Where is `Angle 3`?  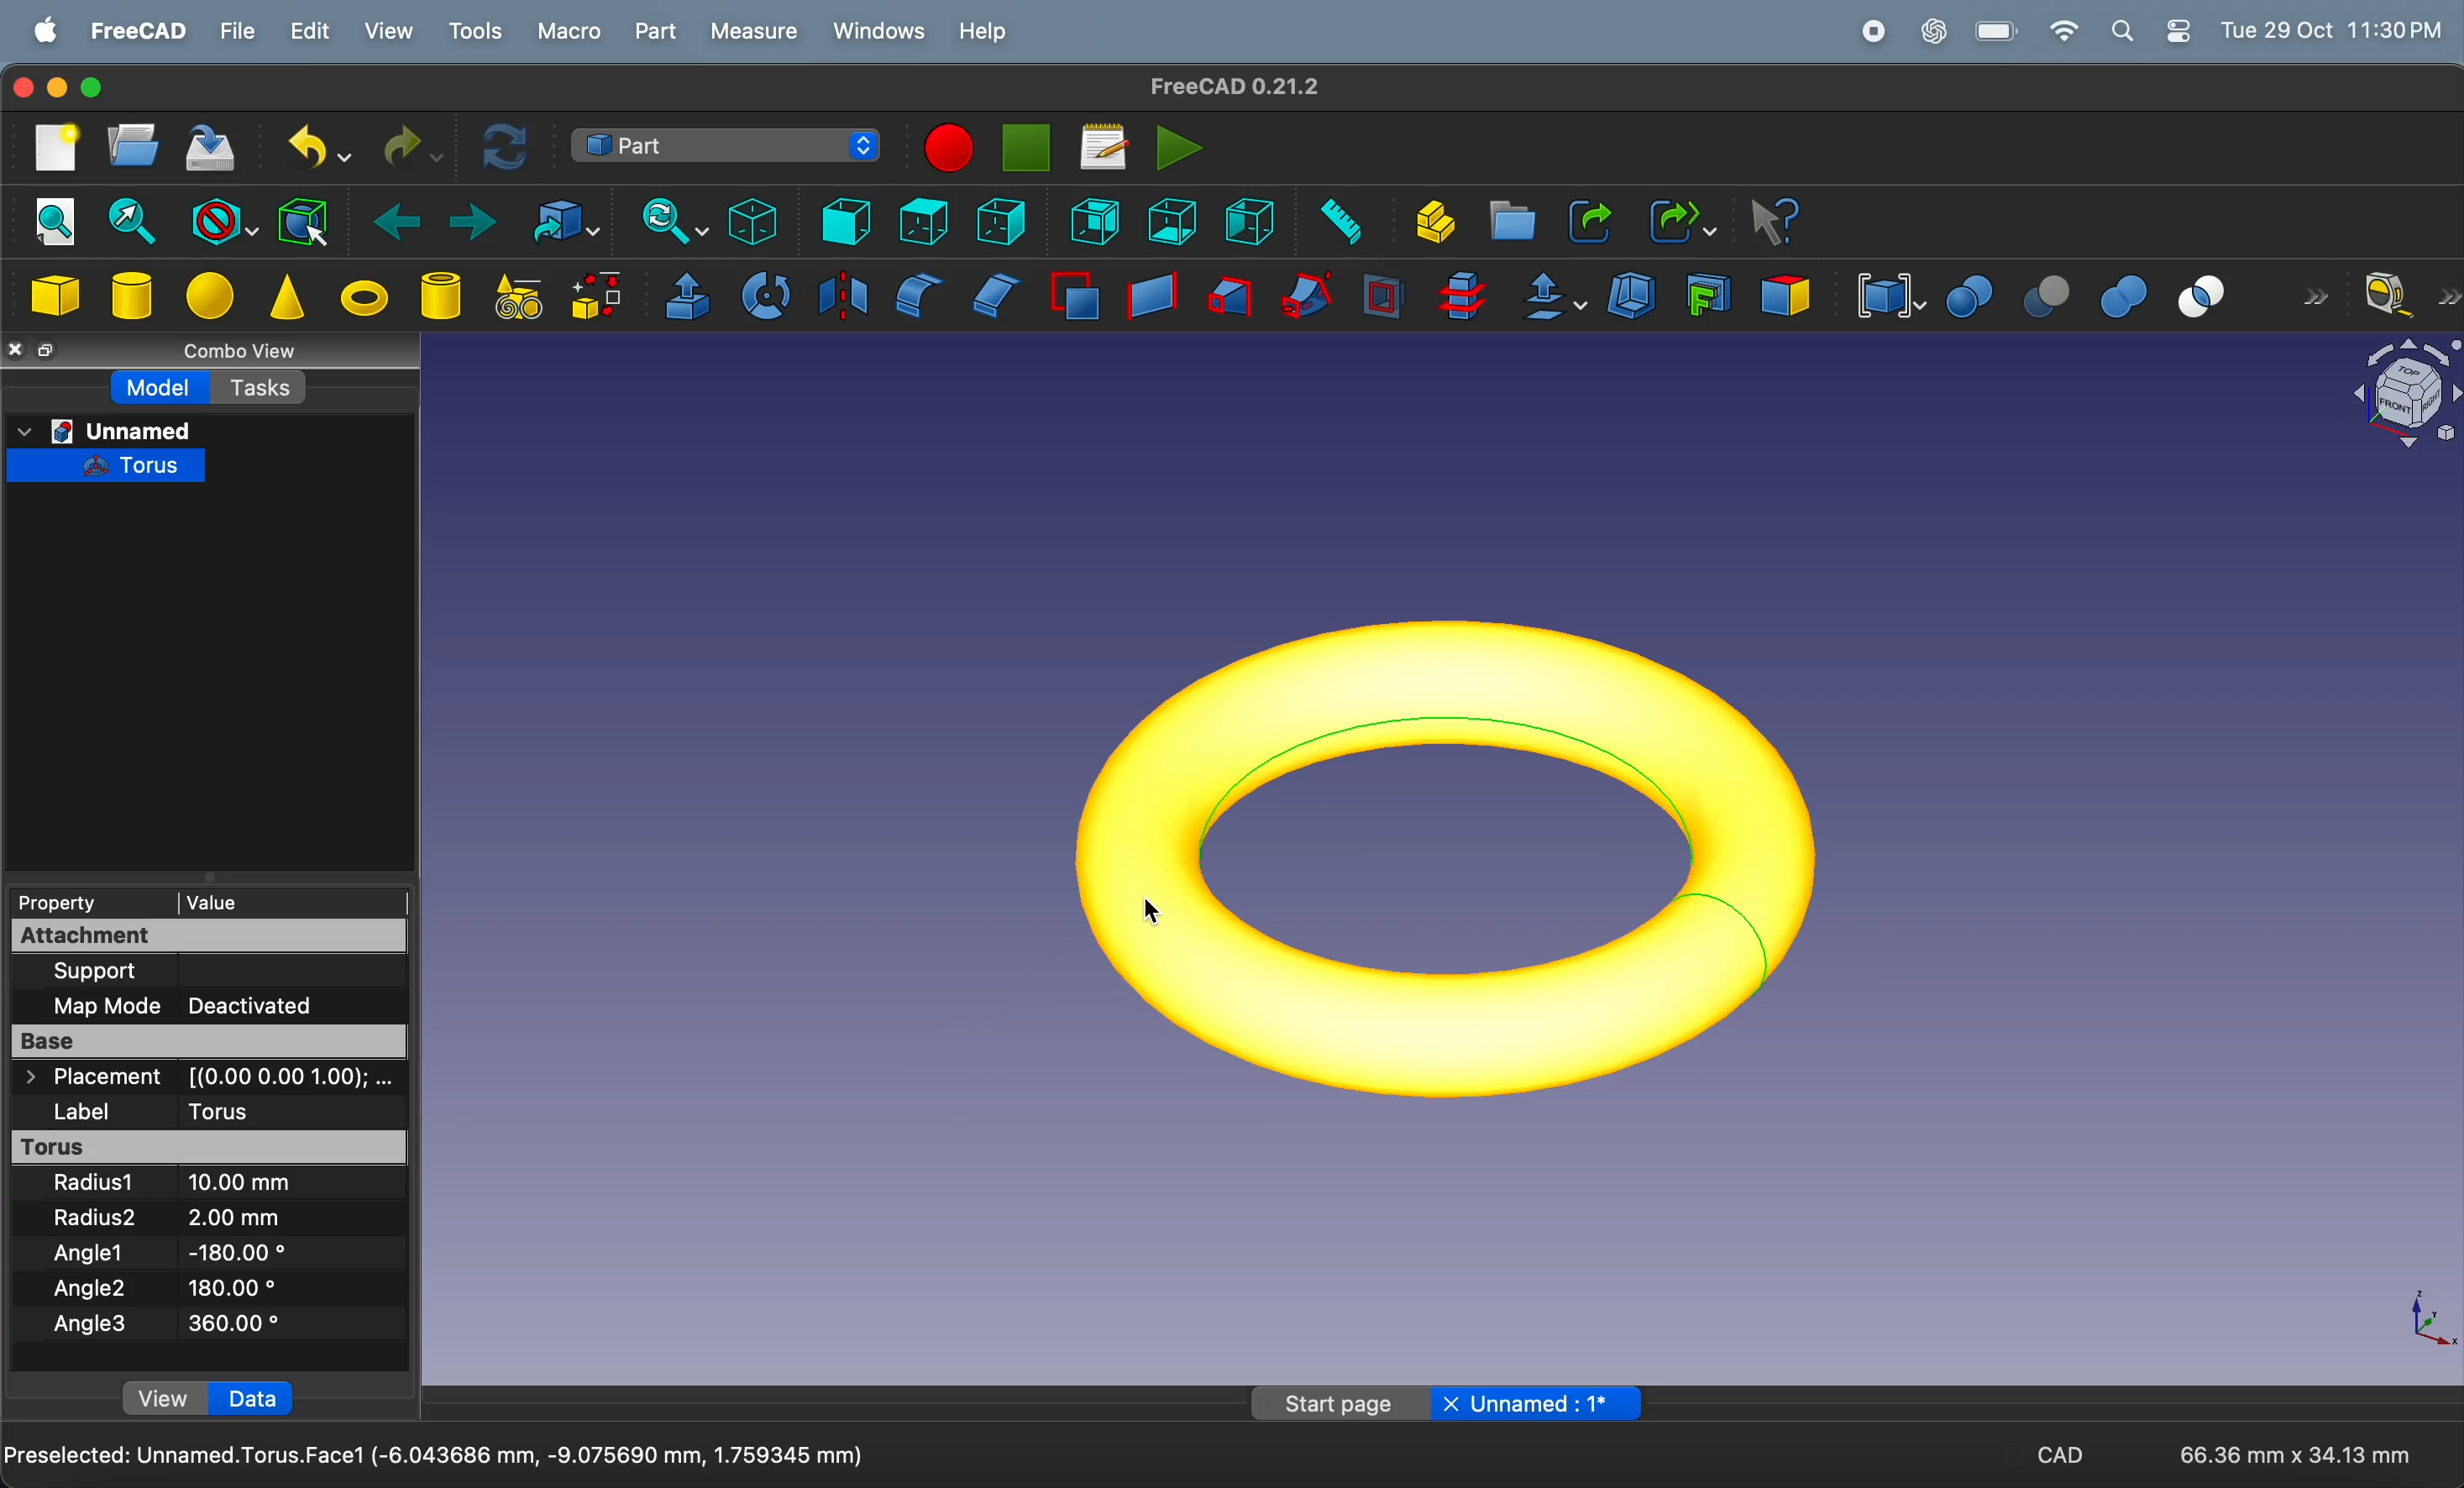 Angle 3 is located at coordinates (90, 1326).